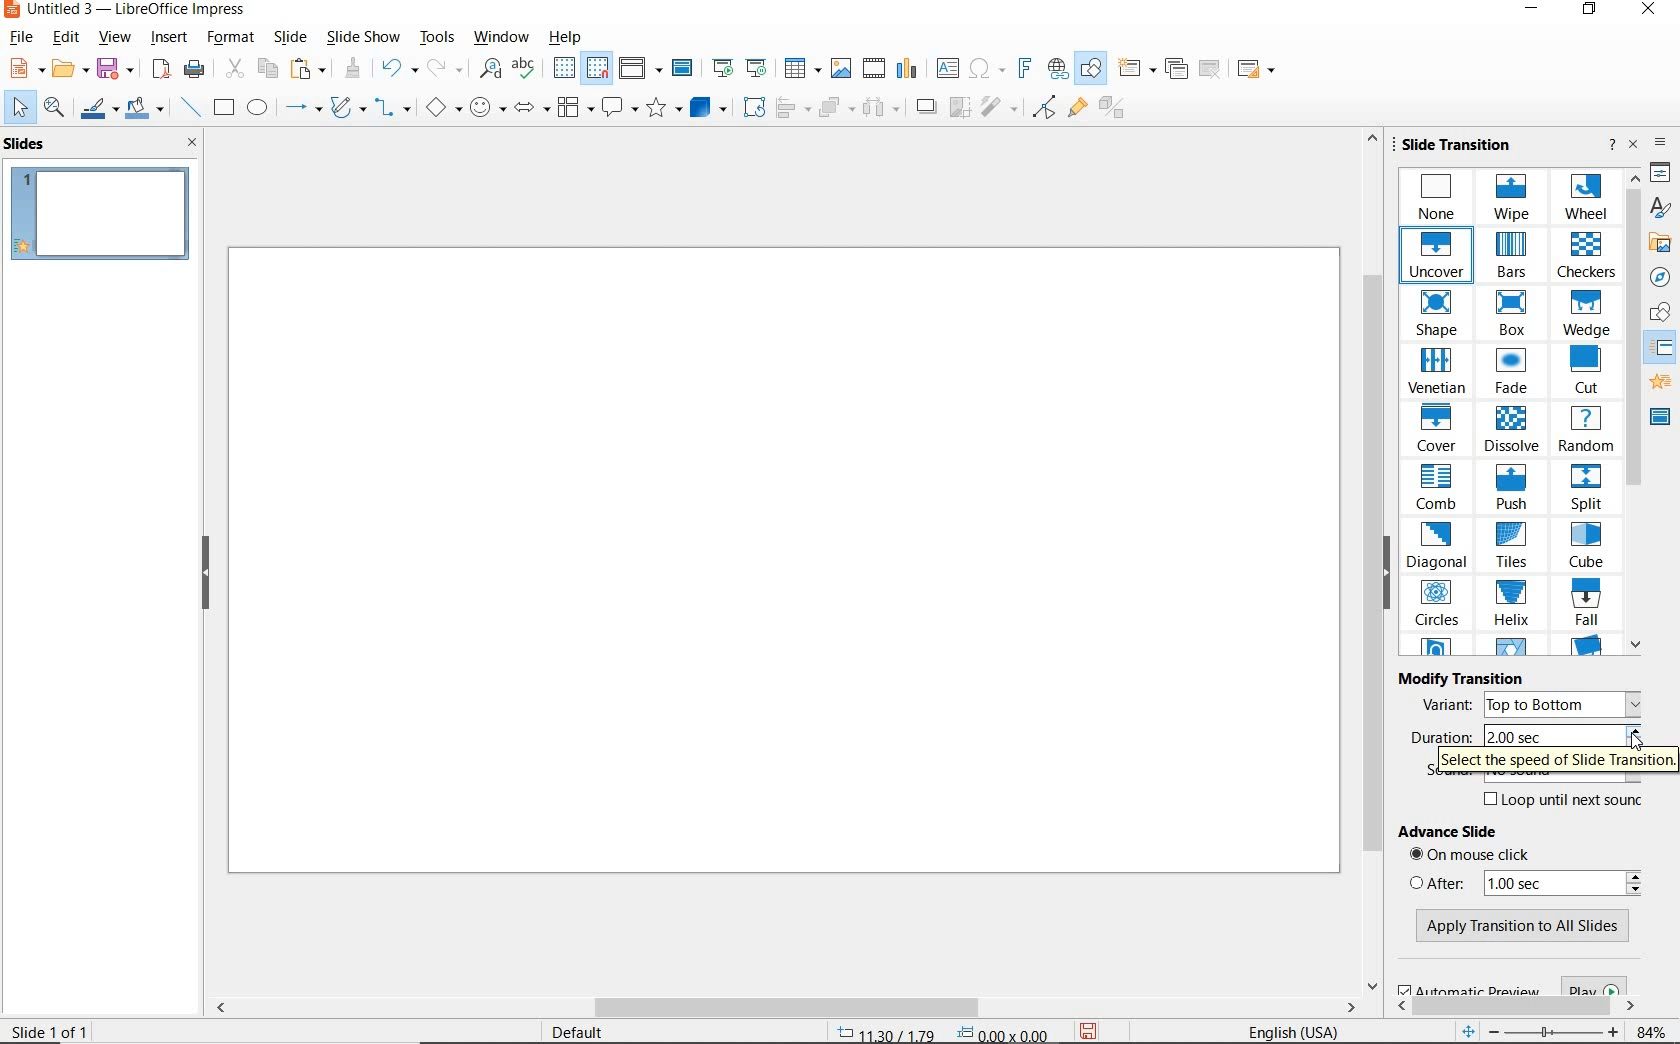 The width and height of the screenshot is (1680, 1044). What do you see at coordinates (709, 107) in the screenshot?
I see `3D OBJECTS` at bounding box center [709, 107].